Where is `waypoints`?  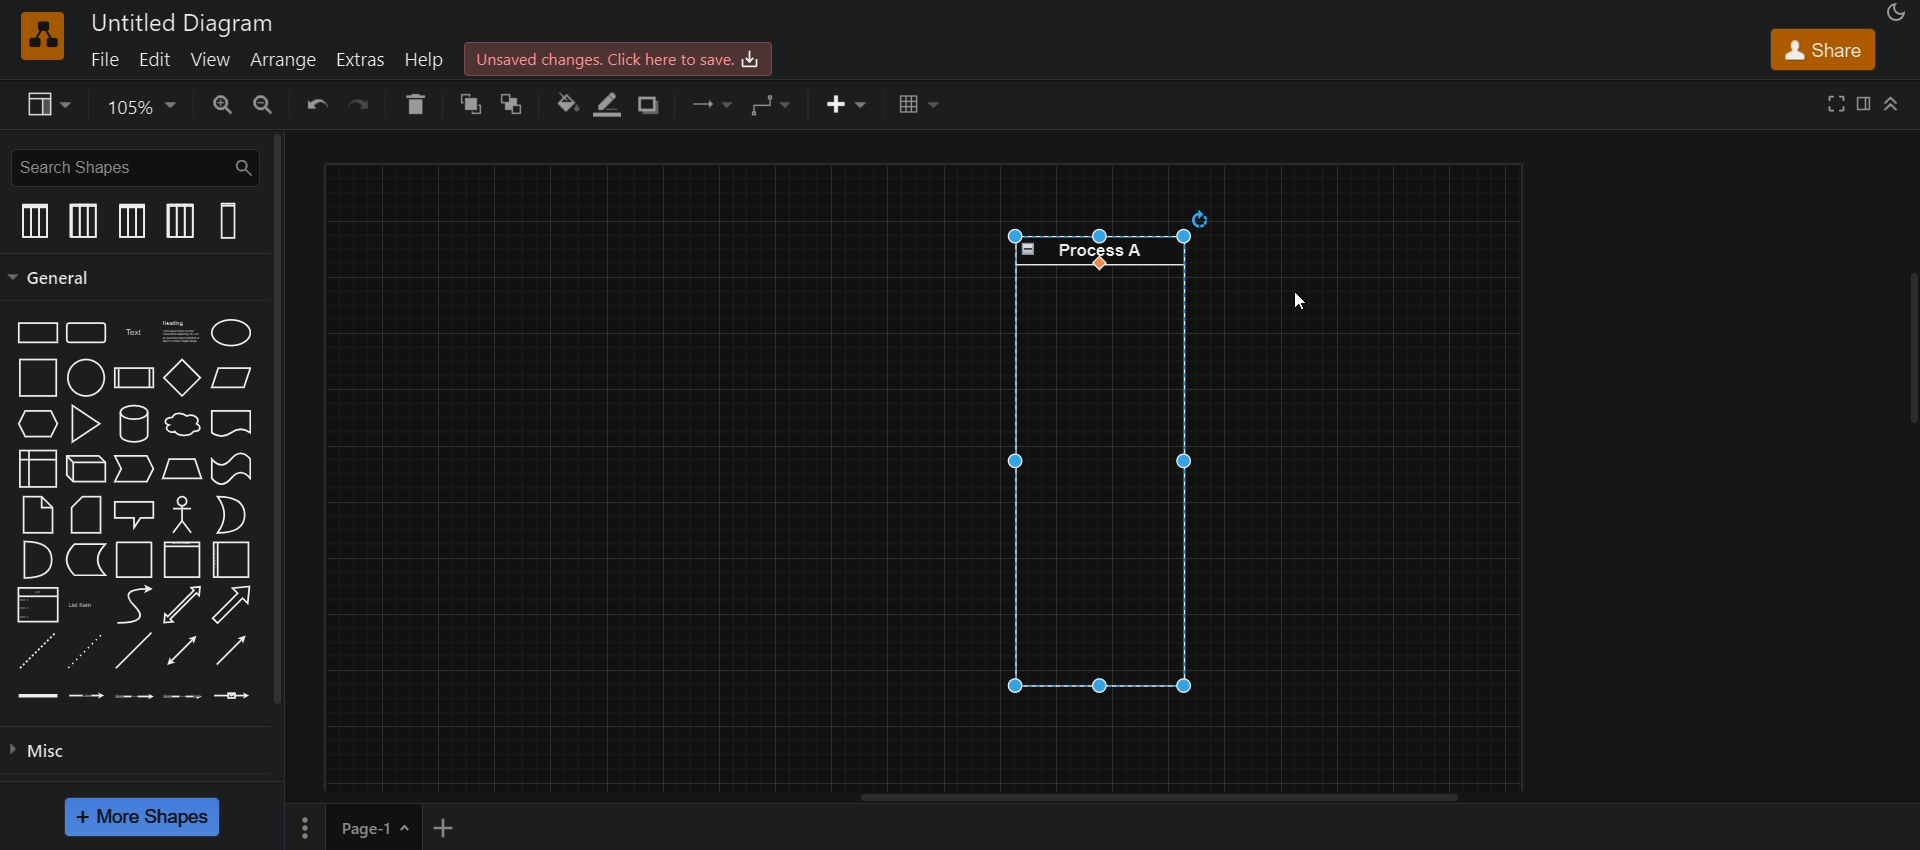 waypoints is located at coordinates (774, 105).